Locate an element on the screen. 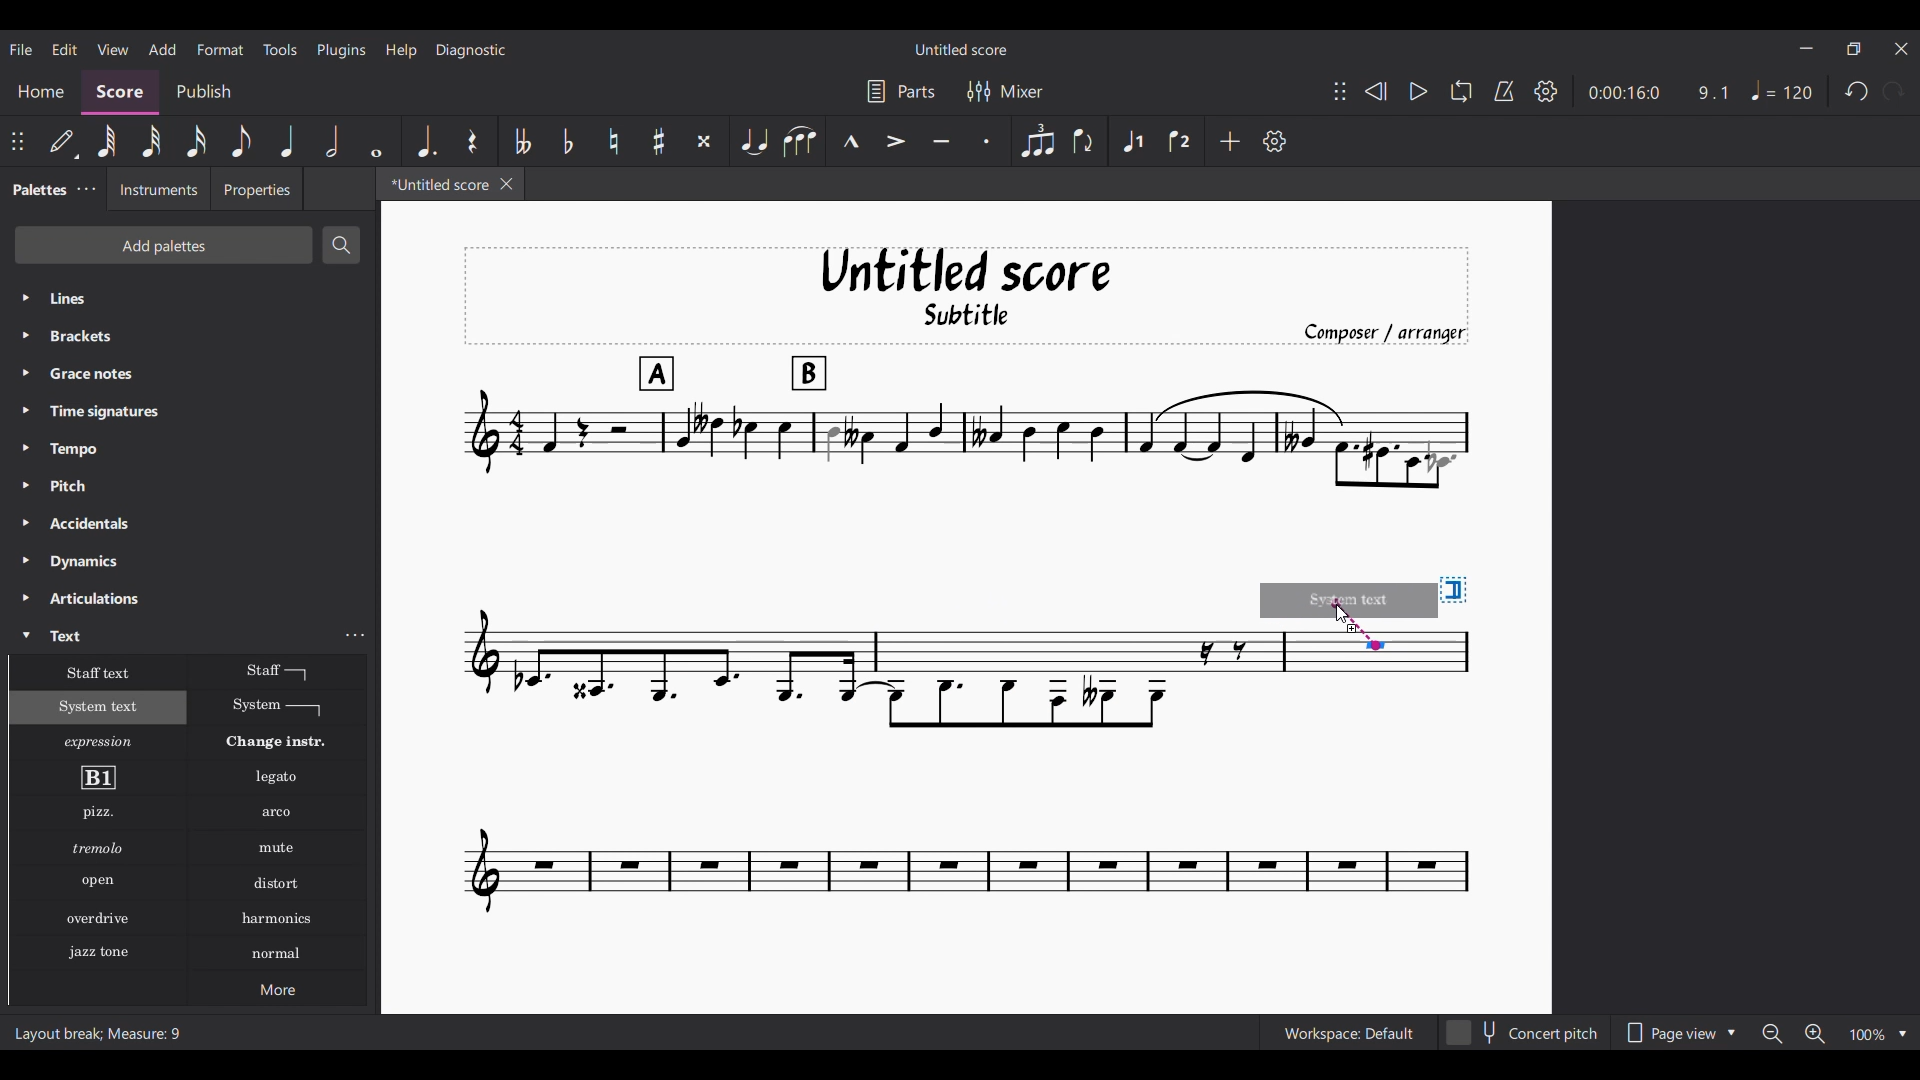 This screenshot has width=1920, height=1080. Pizzicato is located at coordinates (98, 812).